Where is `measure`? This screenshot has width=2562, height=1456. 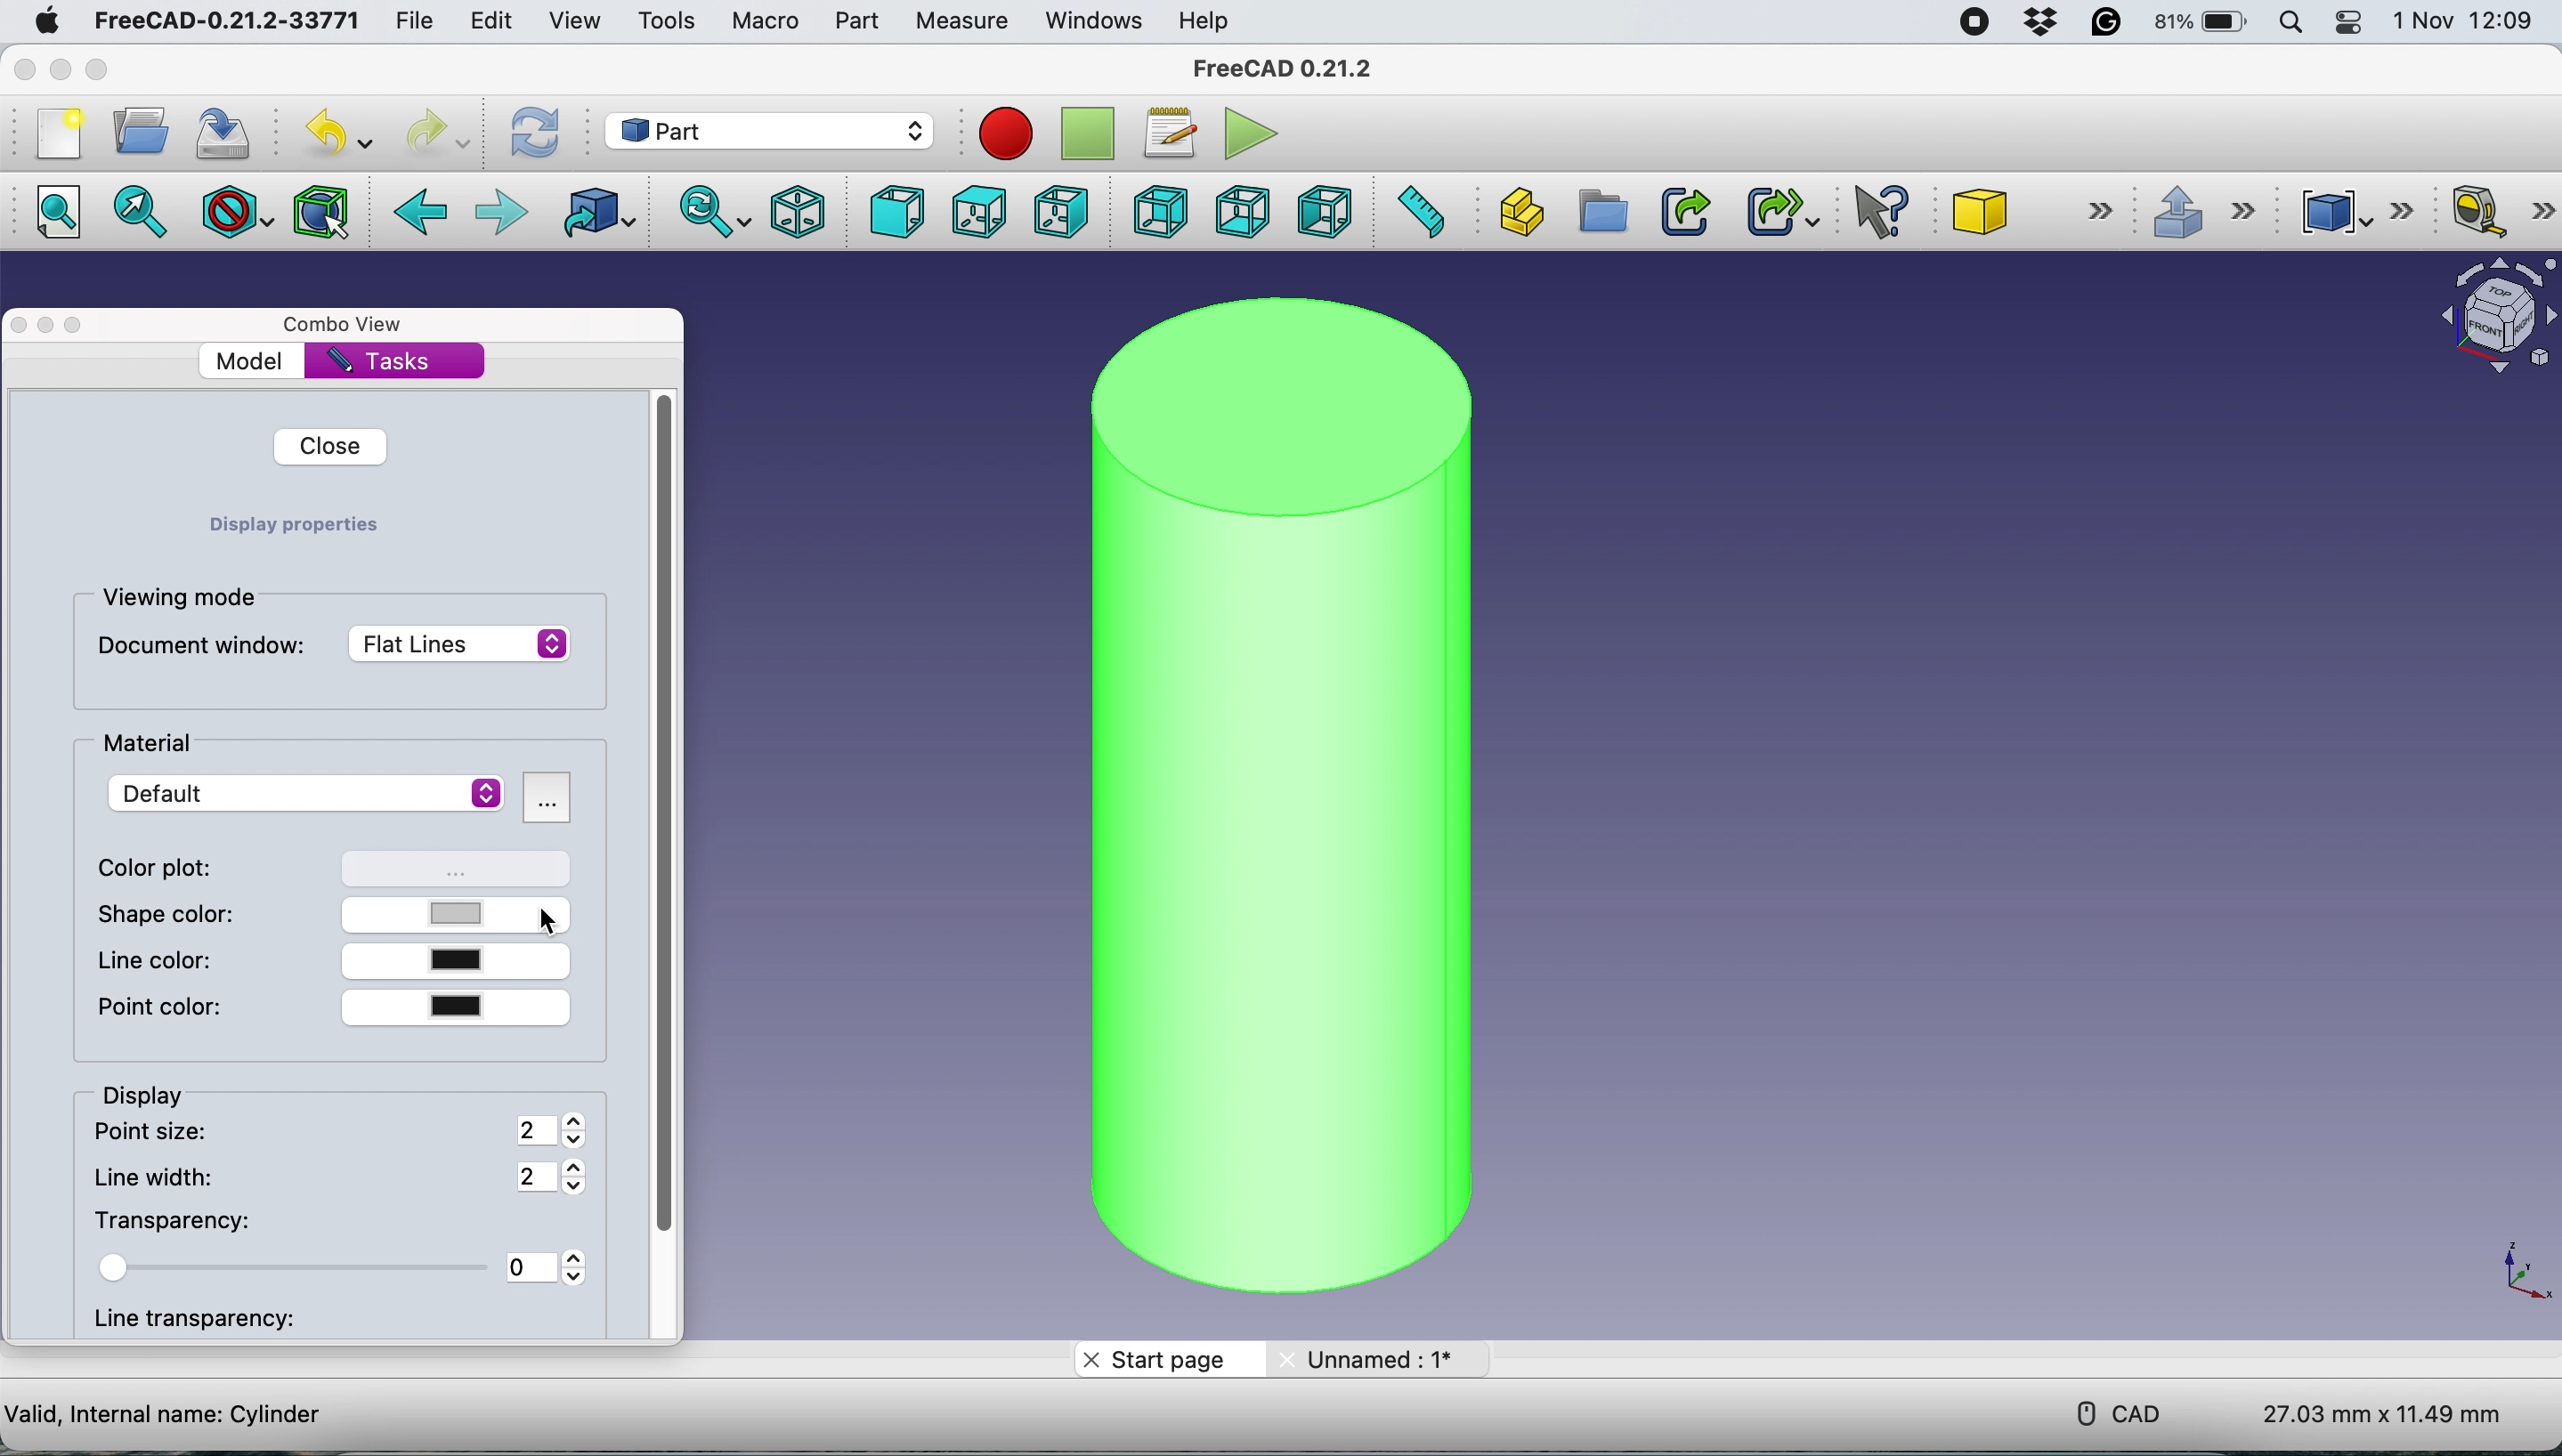
measure is located at coordinates (965, 22).